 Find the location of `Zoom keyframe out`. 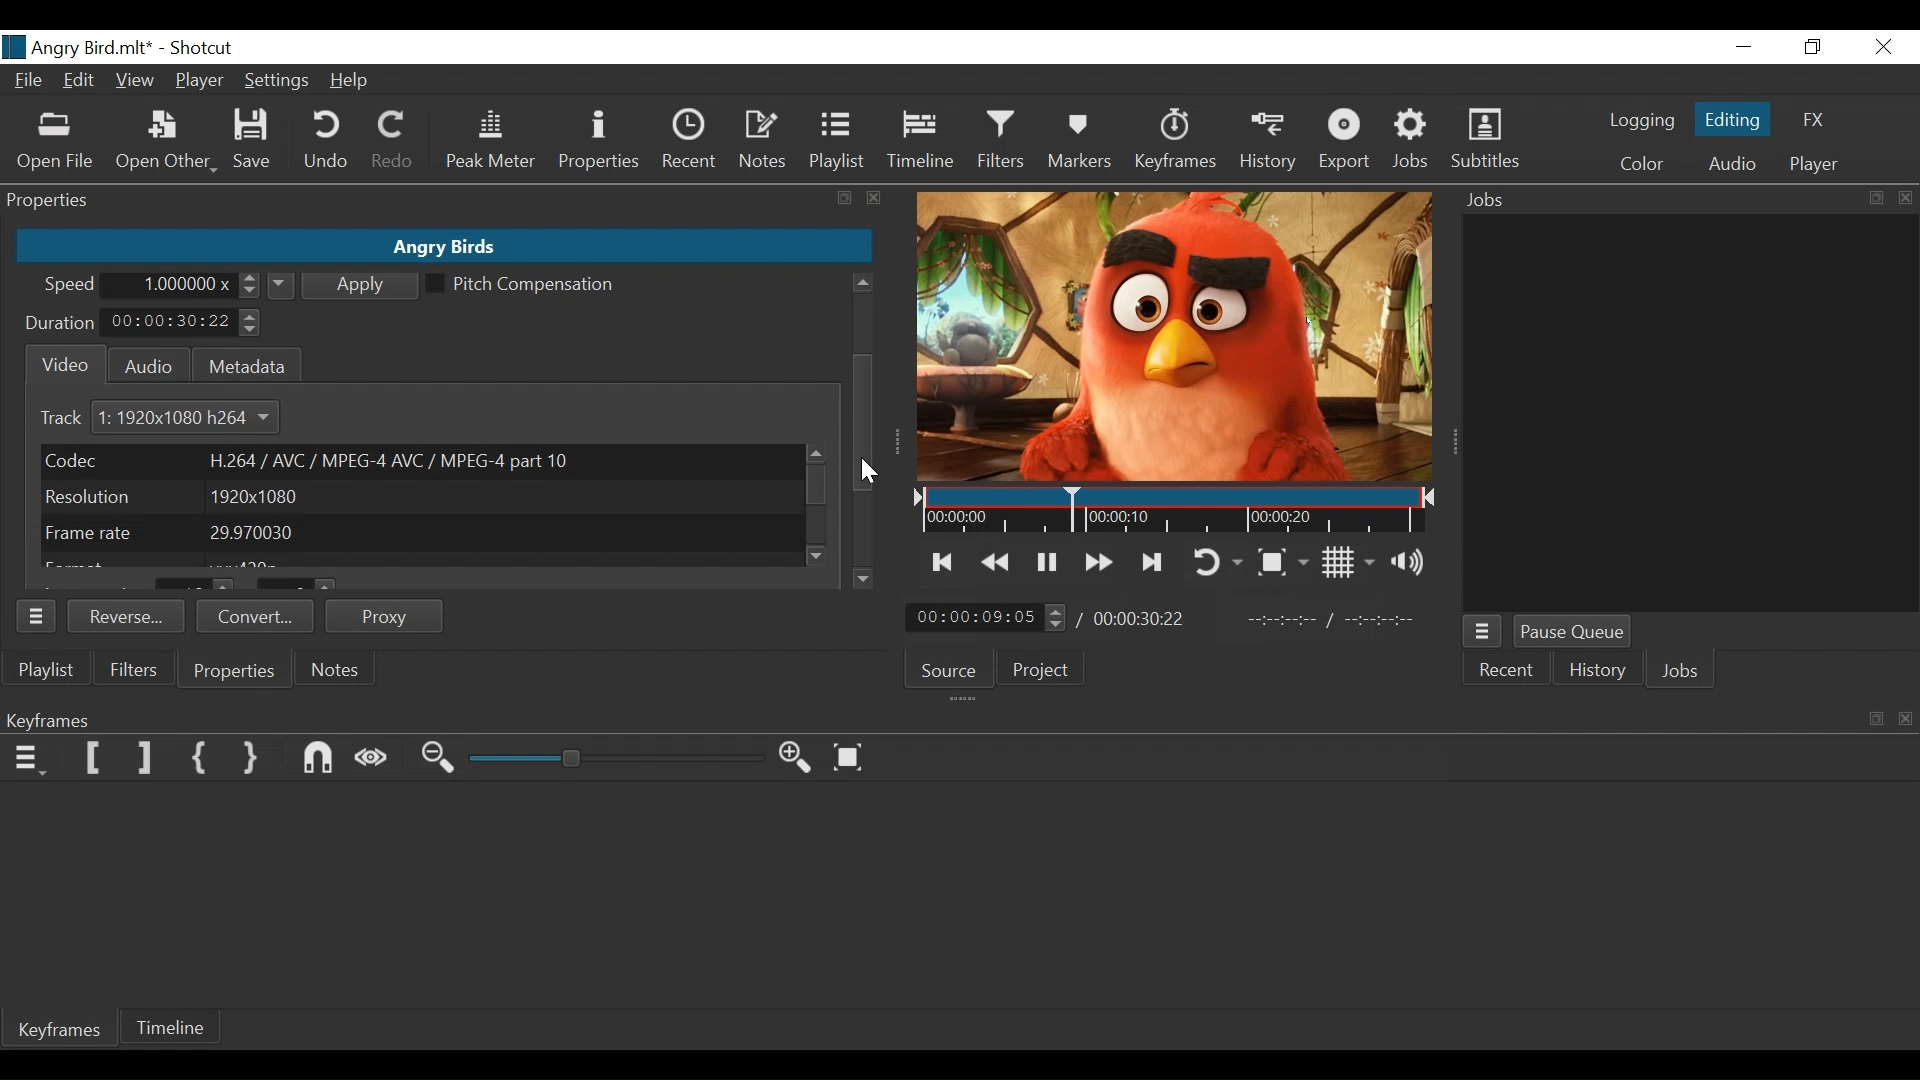

Zoom keyframe out is located at coordinates (441, 760).